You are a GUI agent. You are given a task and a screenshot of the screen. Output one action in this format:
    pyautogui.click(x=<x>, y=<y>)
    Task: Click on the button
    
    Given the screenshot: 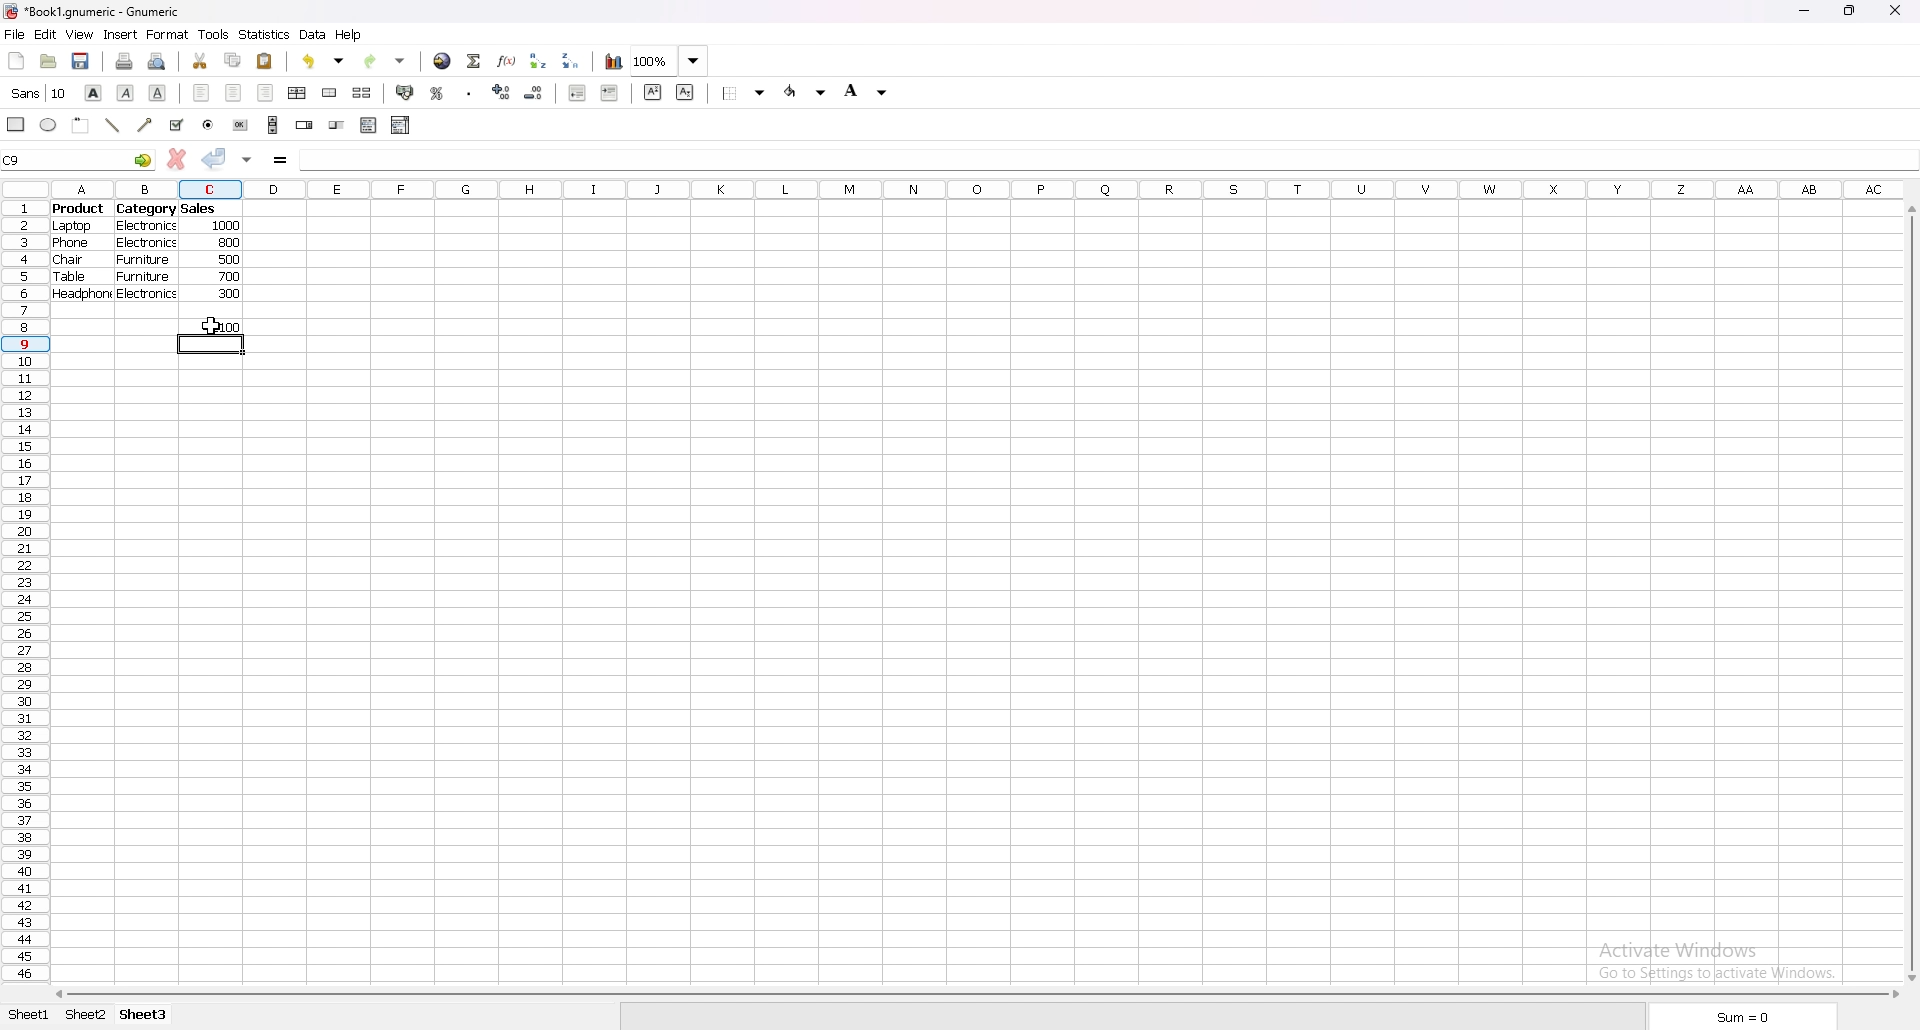 What is the action you would take?
    pyautogui.click(x=240, y=125)
    